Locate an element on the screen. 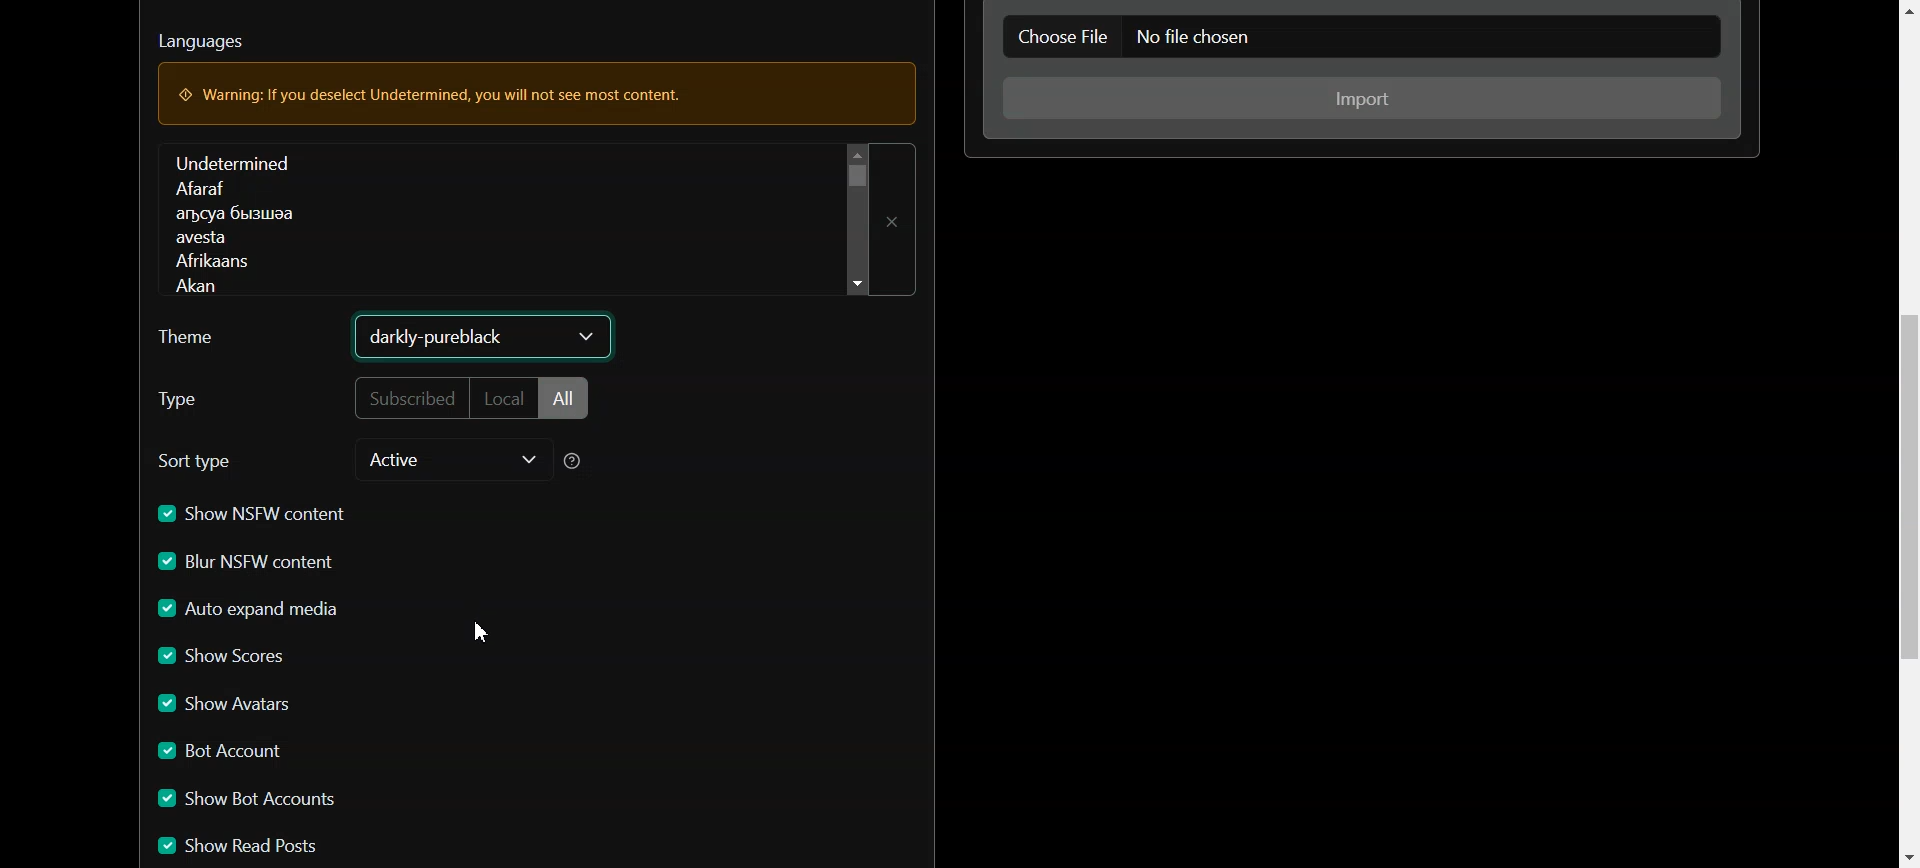  Close is located at coordinates (898, 221).